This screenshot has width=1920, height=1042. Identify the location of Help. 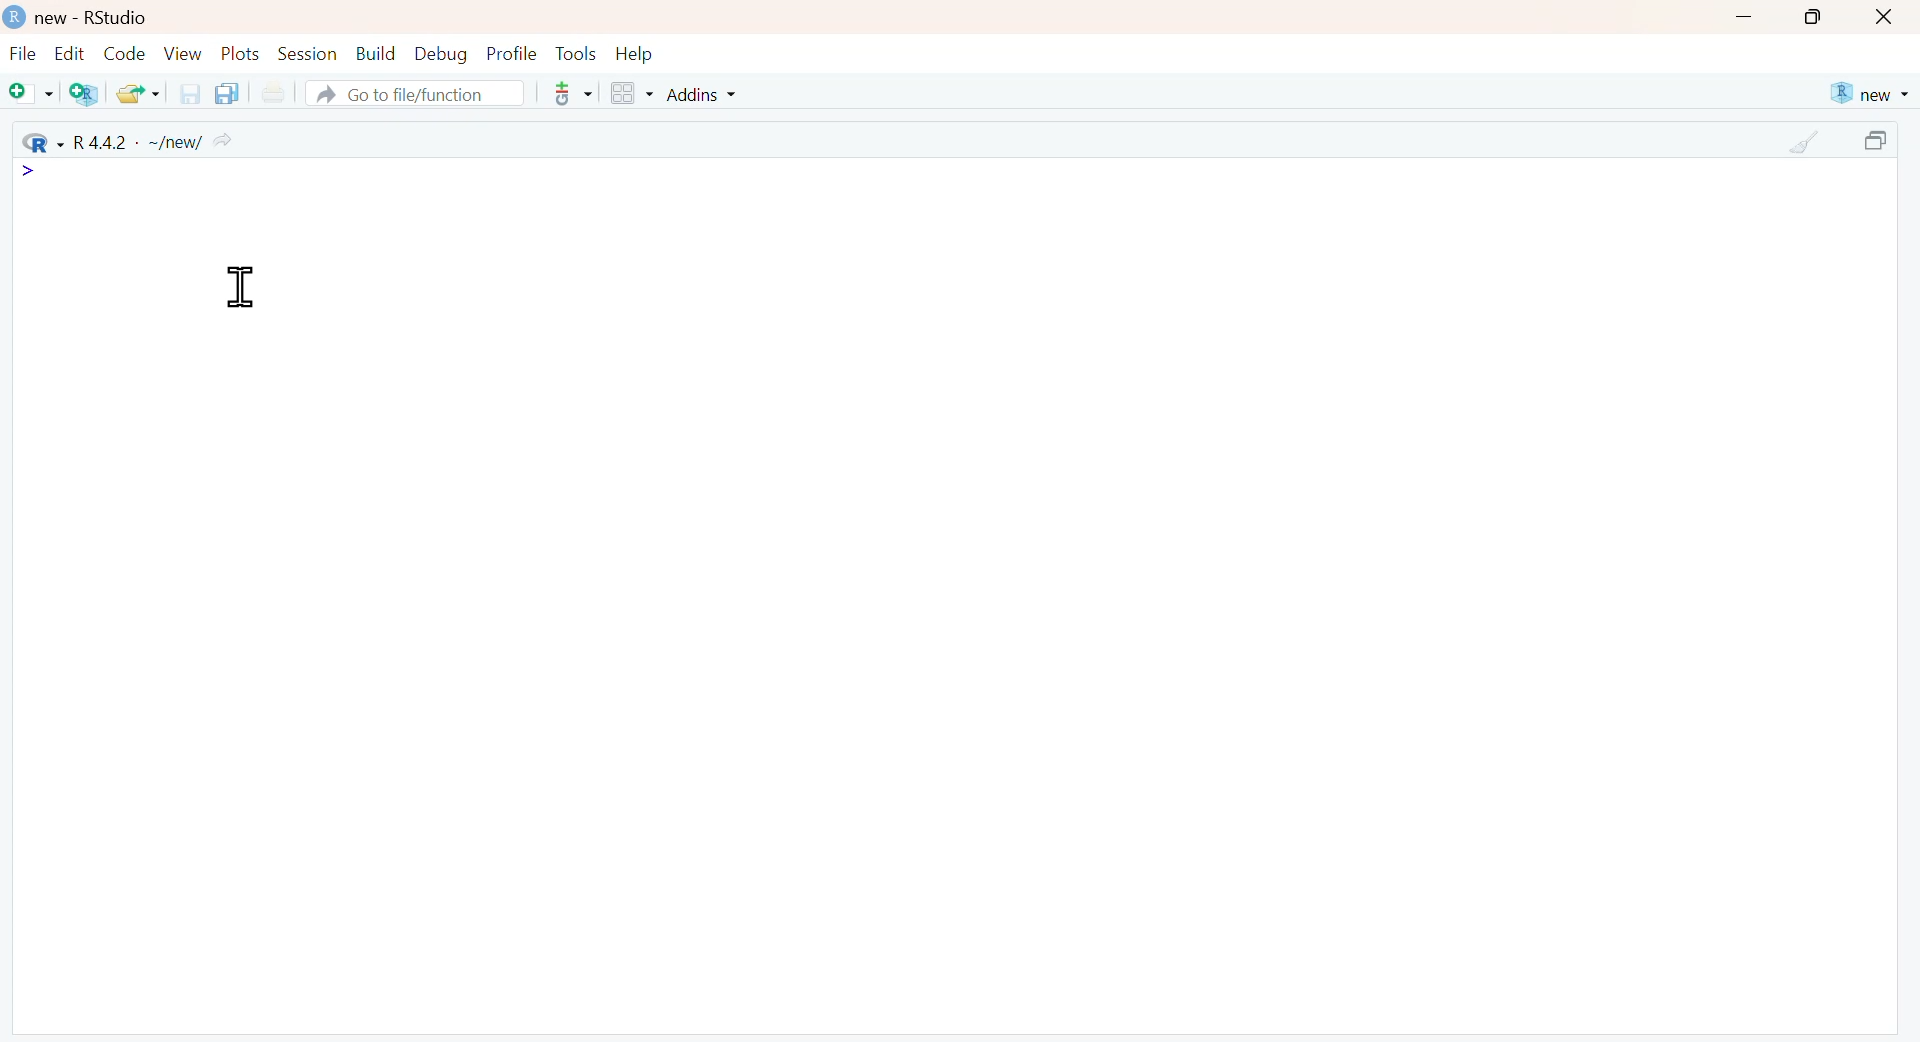
(635, 54).